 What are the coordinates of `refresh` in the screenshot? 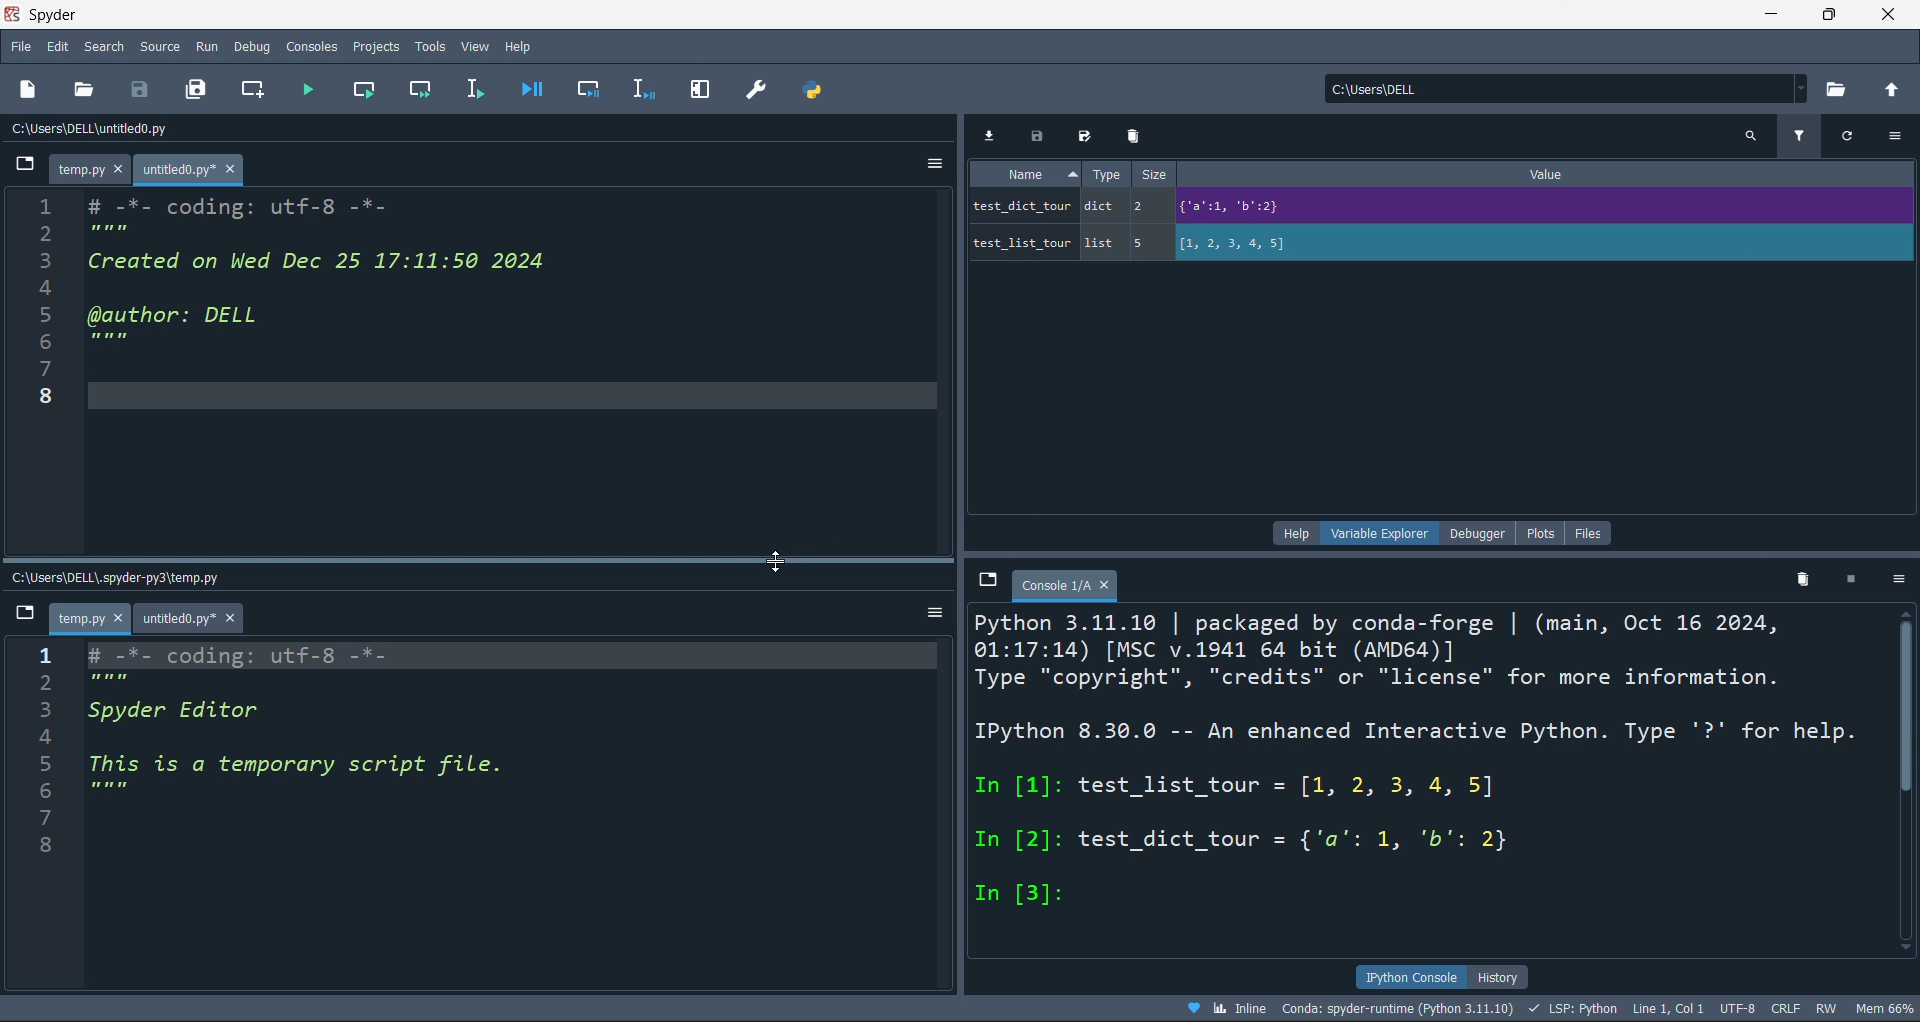 It's located at (1853, 134).